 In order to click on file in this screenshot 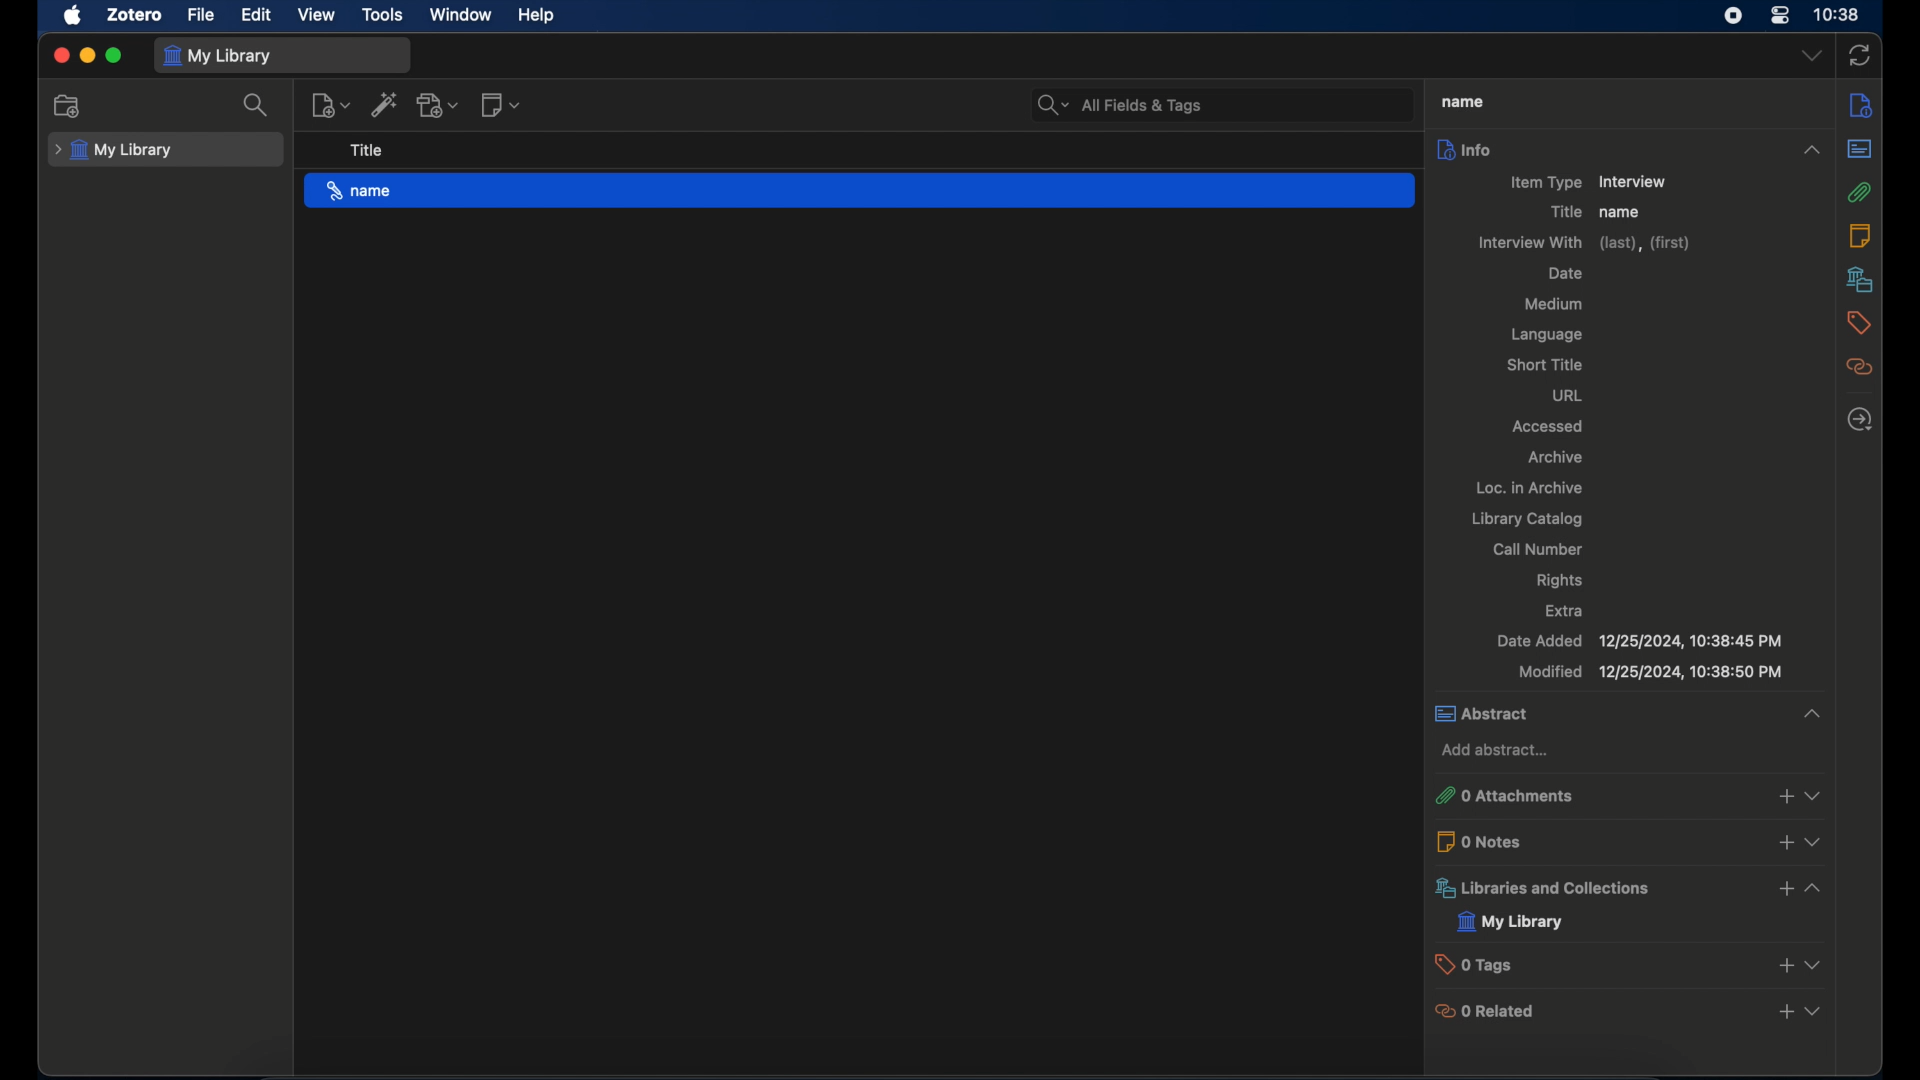, I will do `click(202, 16)`.